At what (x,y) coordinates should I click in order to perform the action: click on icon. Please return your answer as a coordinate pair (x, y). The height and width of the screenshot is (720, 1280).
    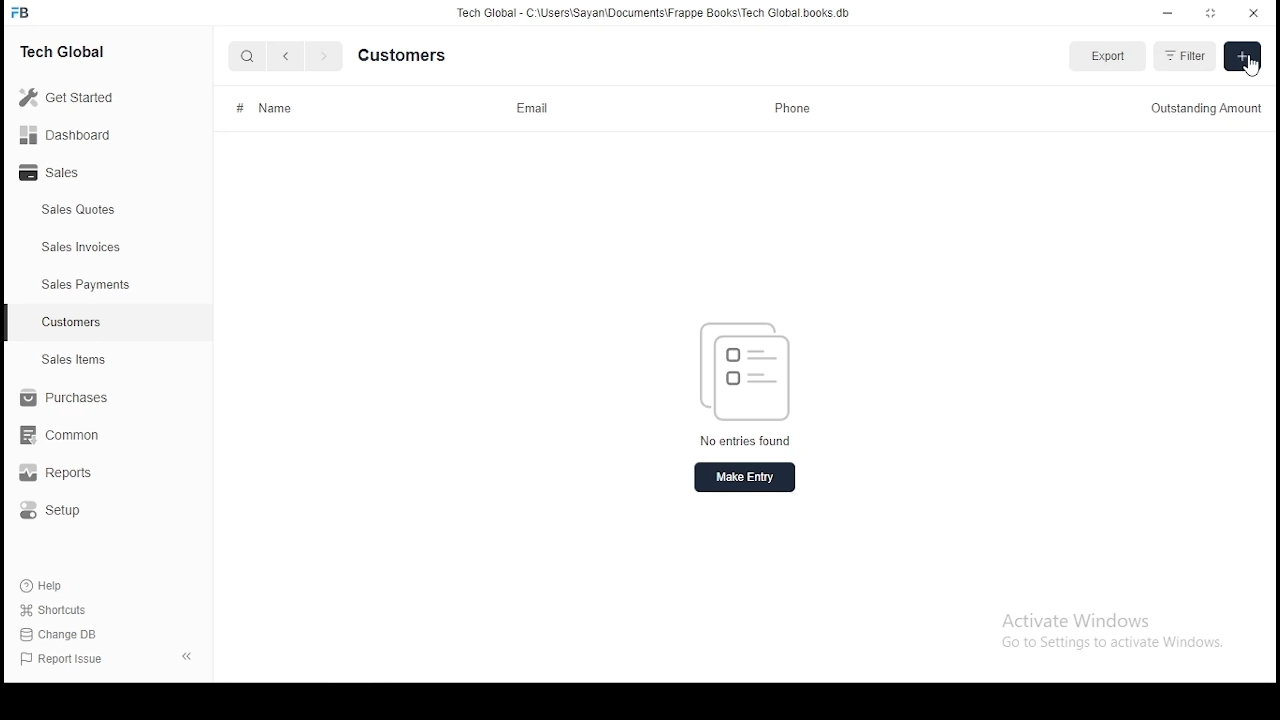
    Looking at the image, I should click on (23, 12).